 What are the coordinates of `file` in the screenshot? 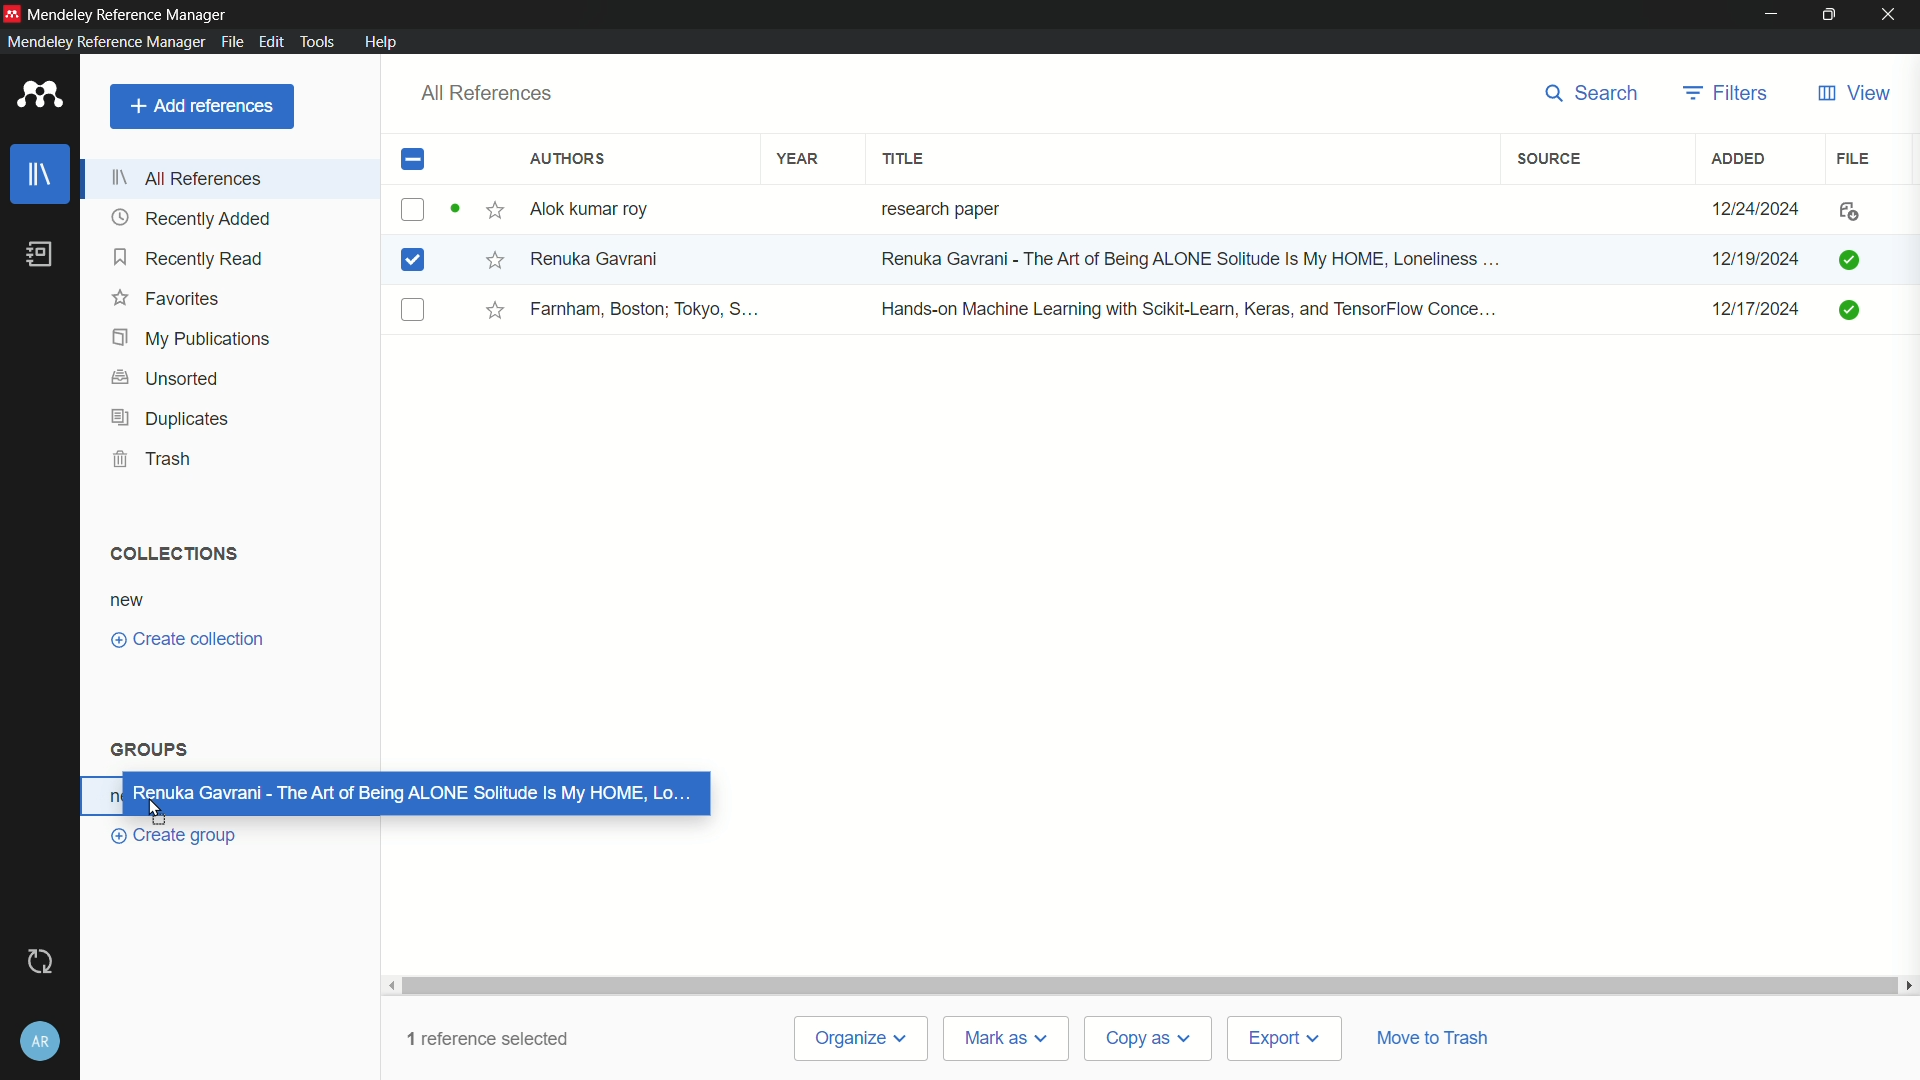 It's located at (1856, 157).